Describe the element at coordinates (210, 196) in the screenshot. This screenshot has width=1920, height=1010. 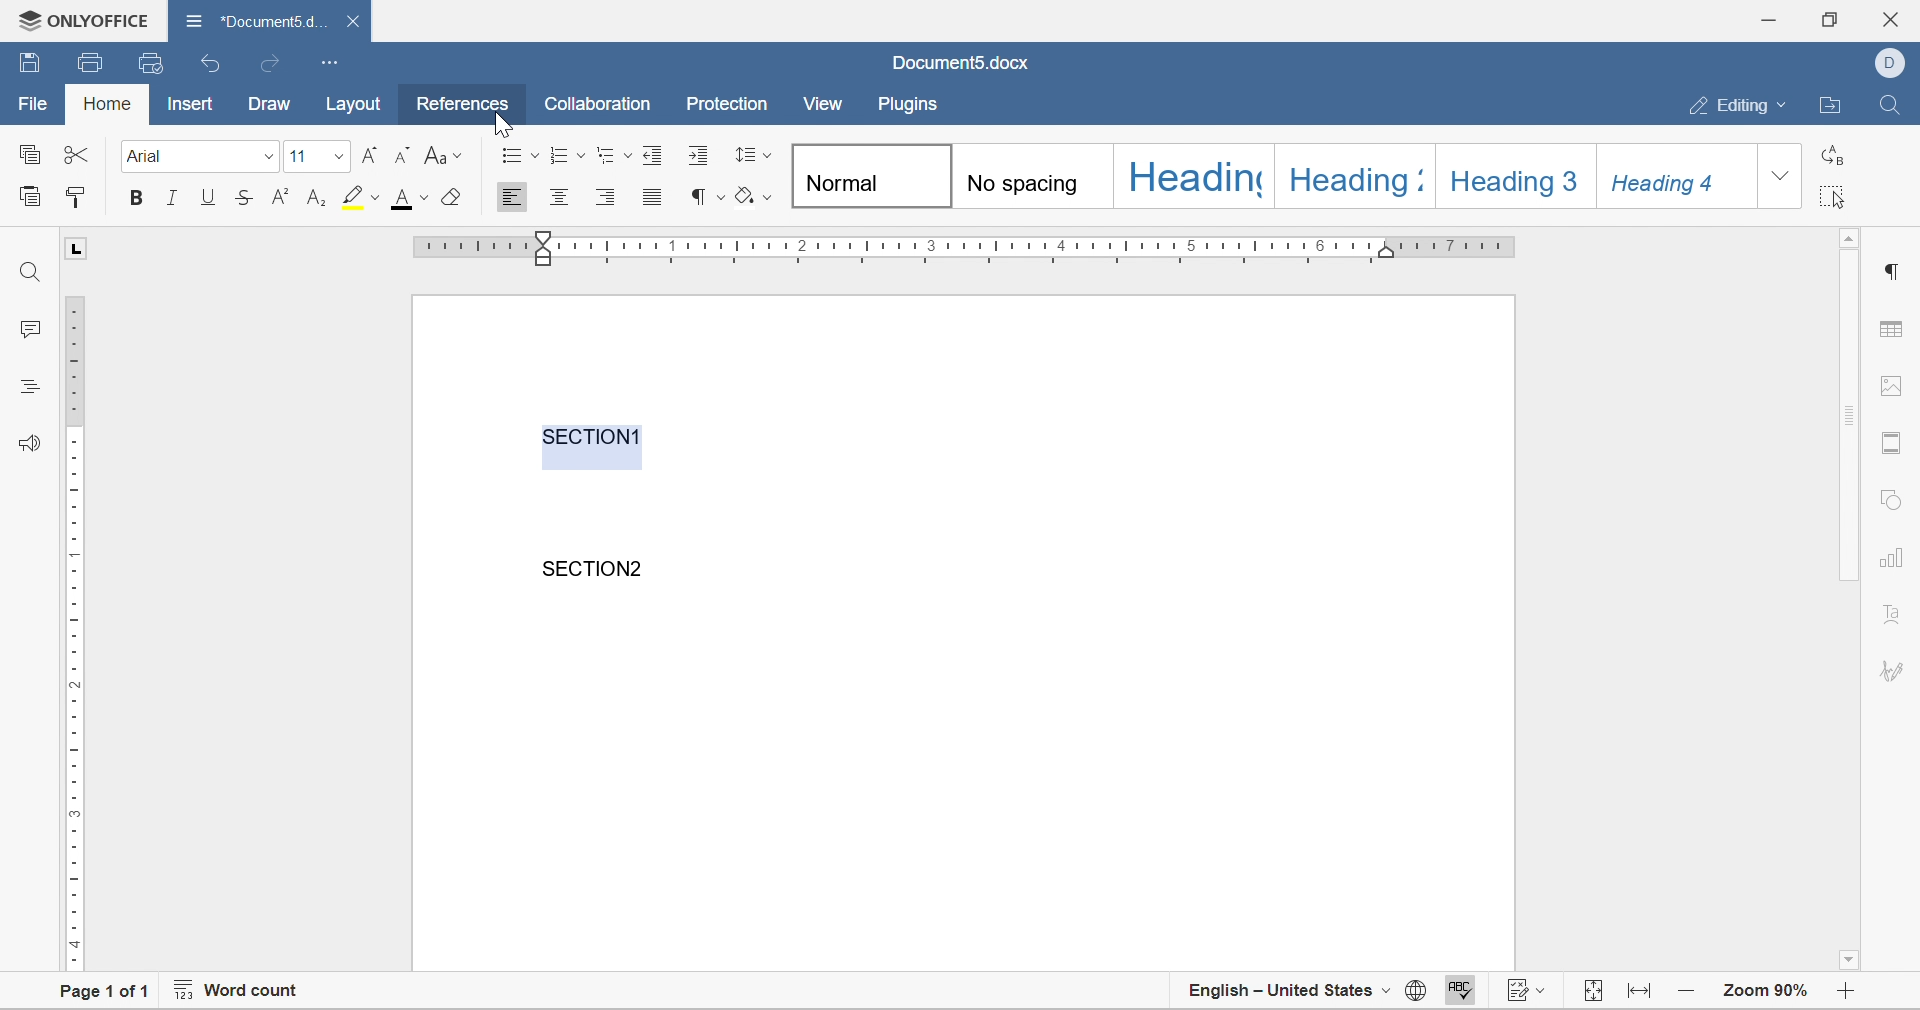
I see `underline` at that location.